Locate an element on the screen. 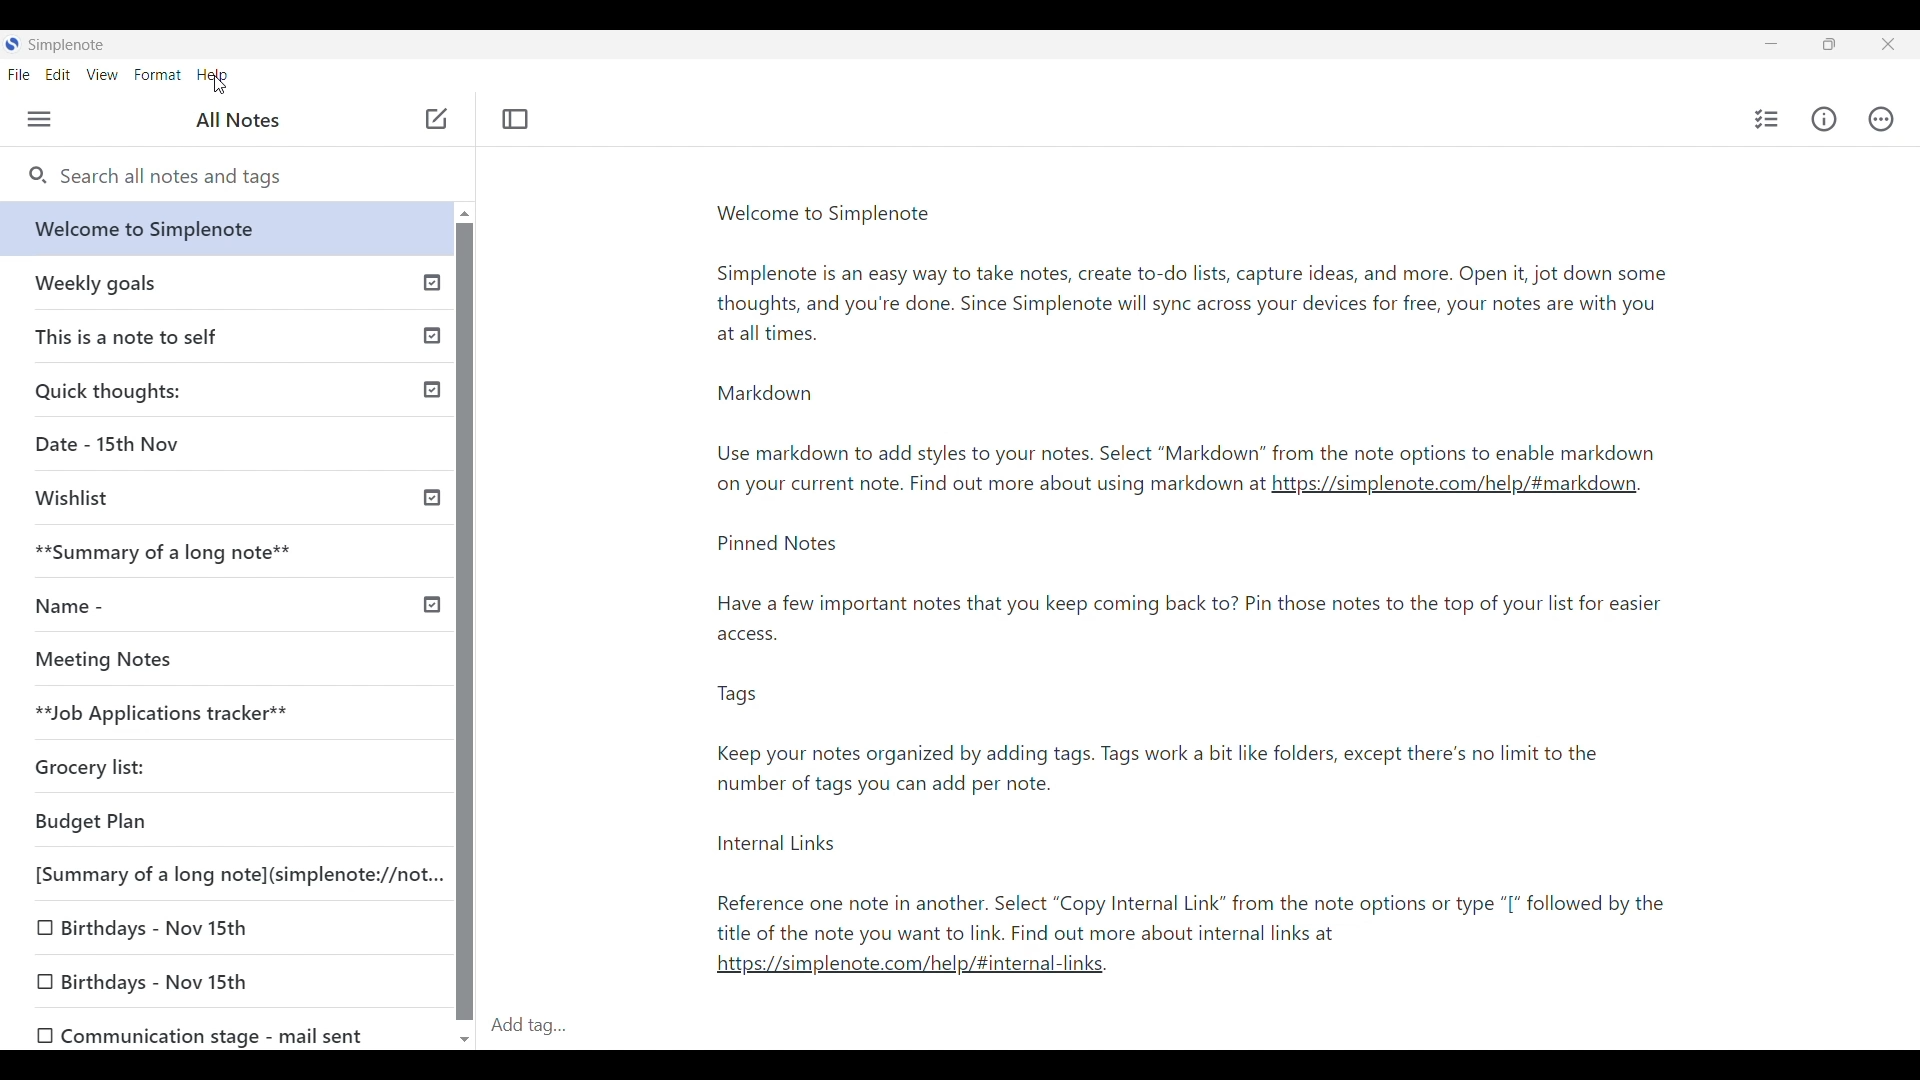  Insert checklist is located at coordinates (1767, 119).